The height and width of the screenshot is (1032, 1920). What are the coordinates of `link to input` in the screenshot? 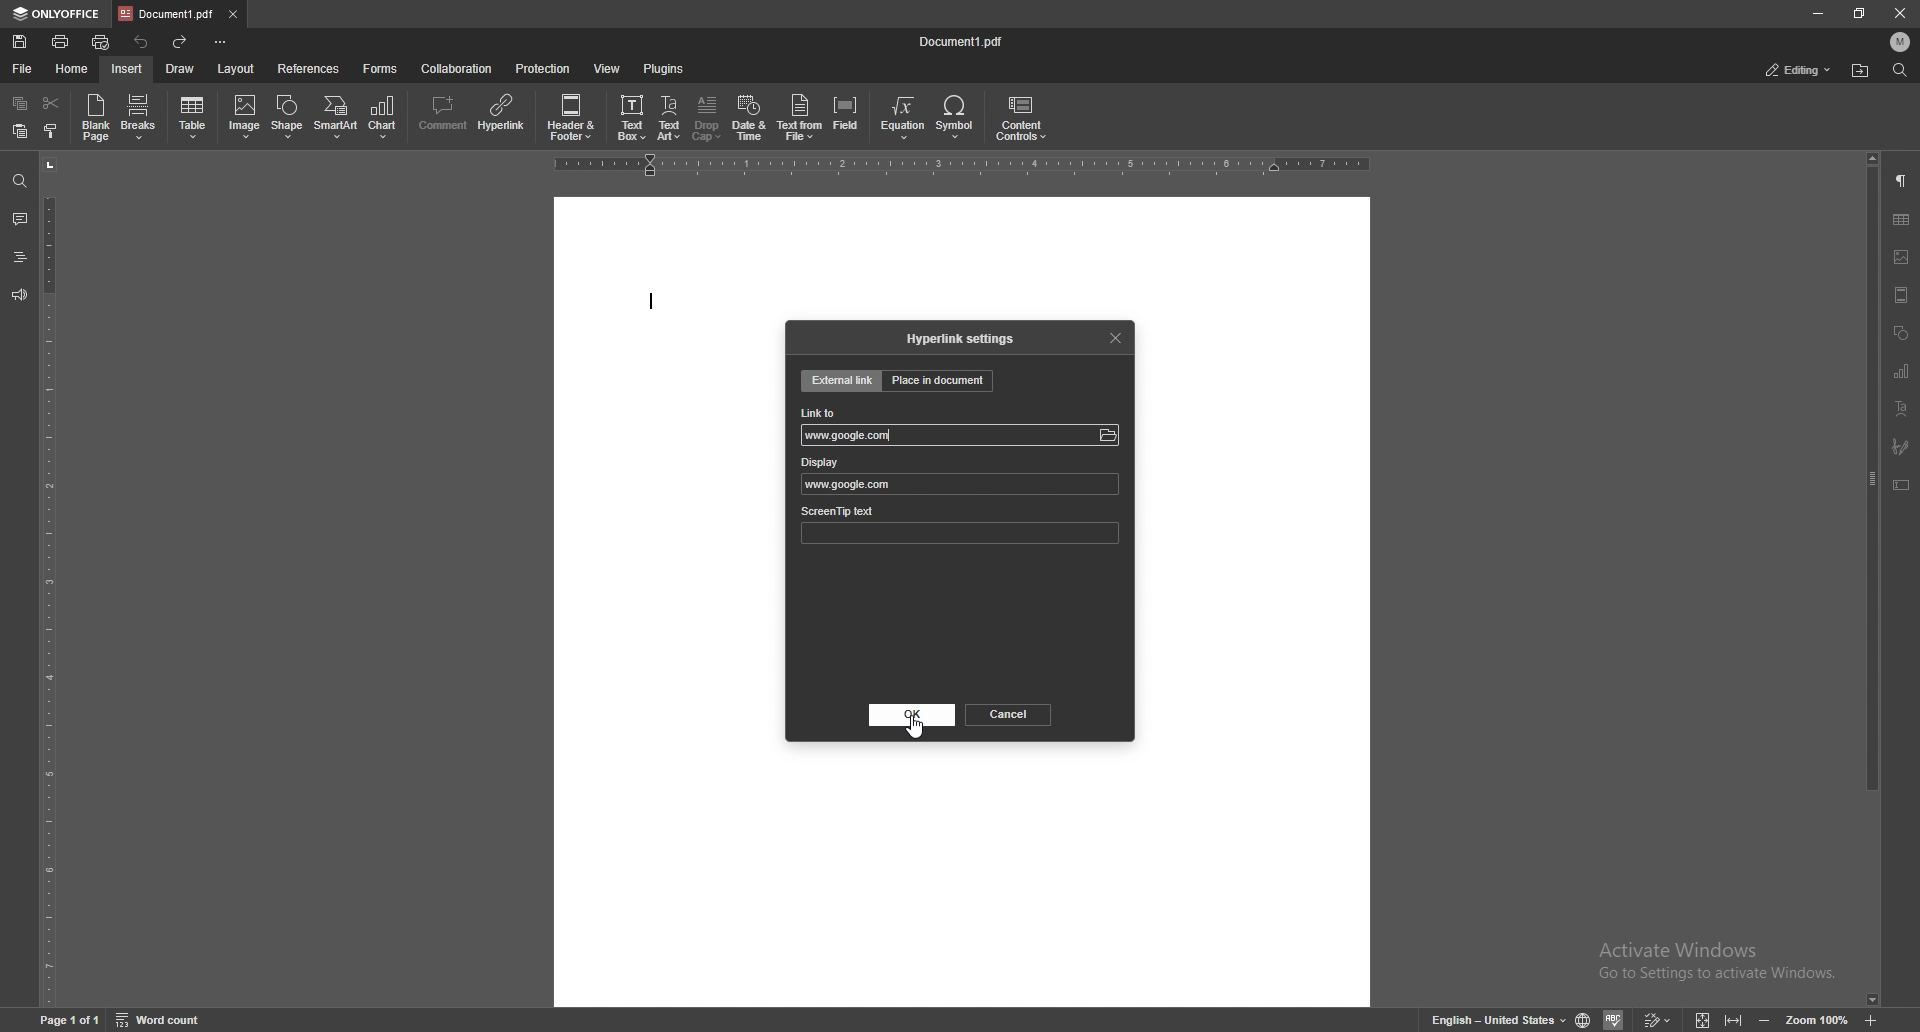 It's located at (854, 436).